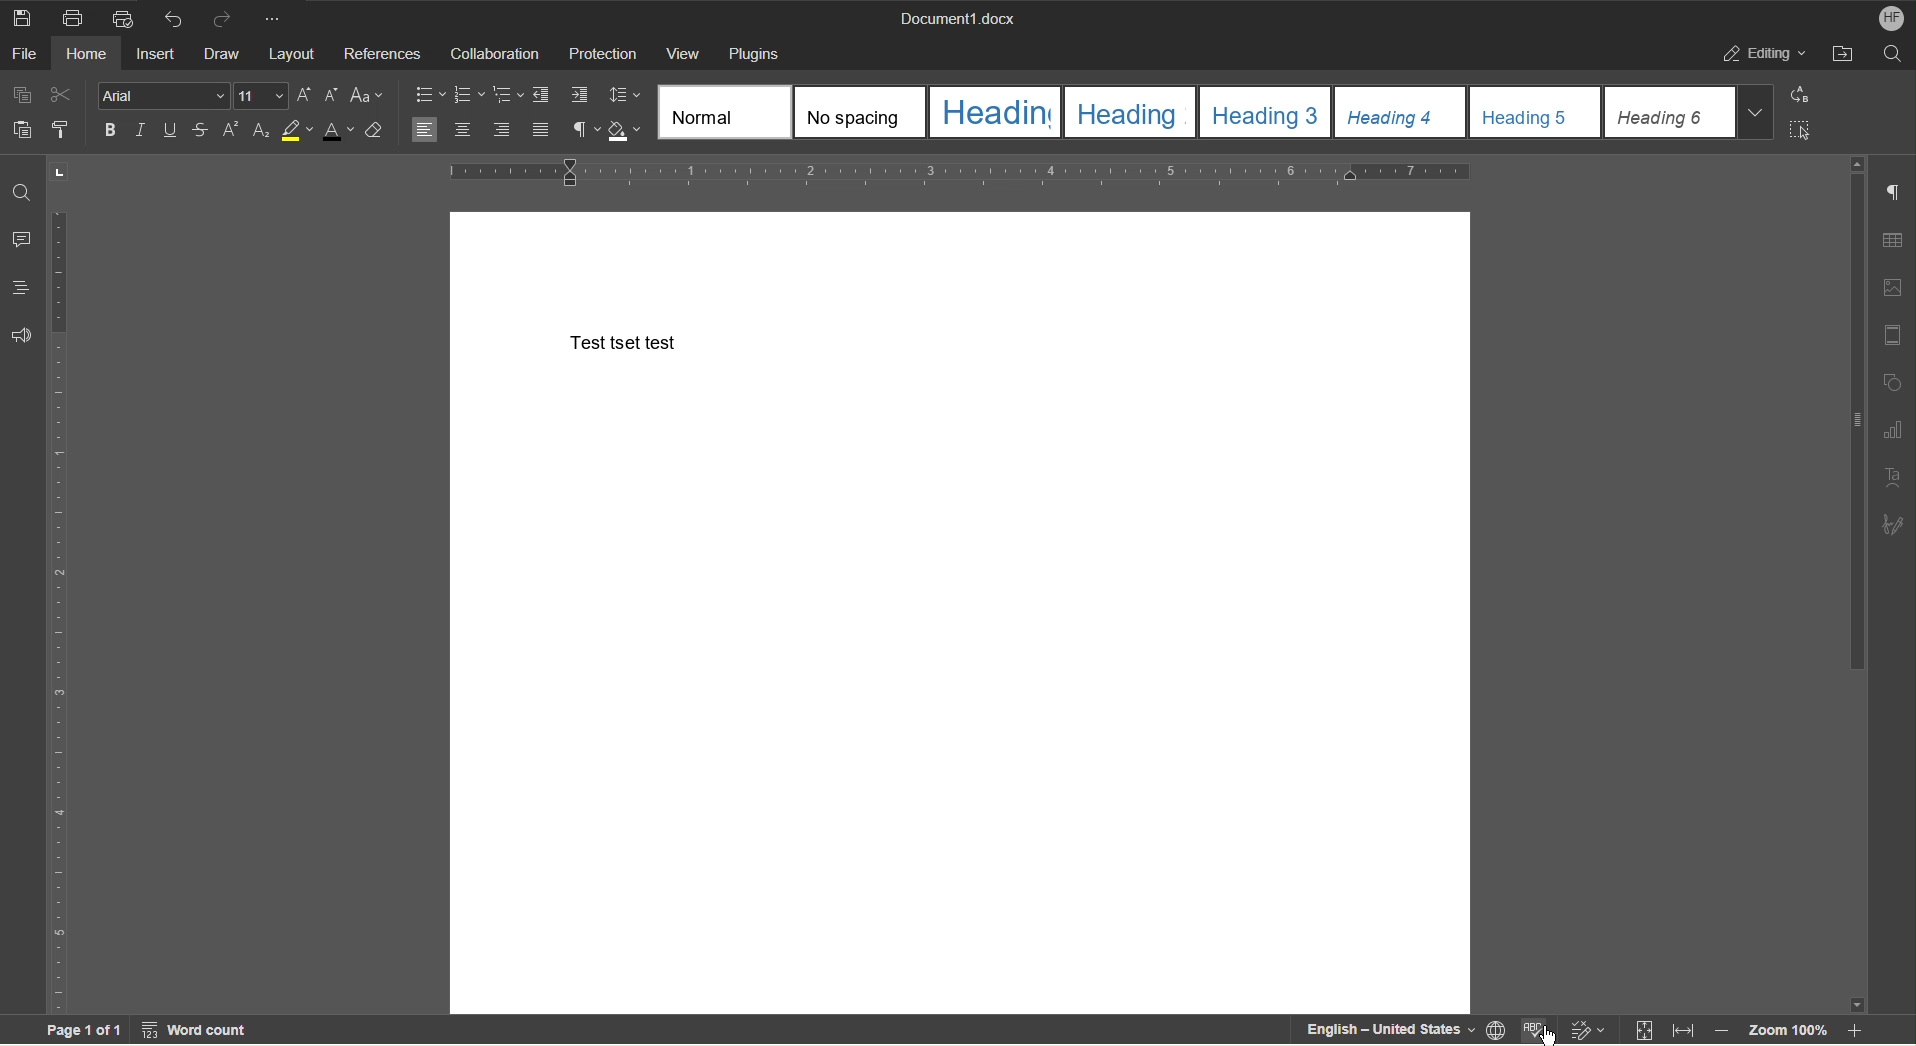 This screenshot has height=1046, width=1916. What do you see at coordinates (1402, 113) in the screenshot?
I see `Heading 4` at bounding box center [1402, 113].